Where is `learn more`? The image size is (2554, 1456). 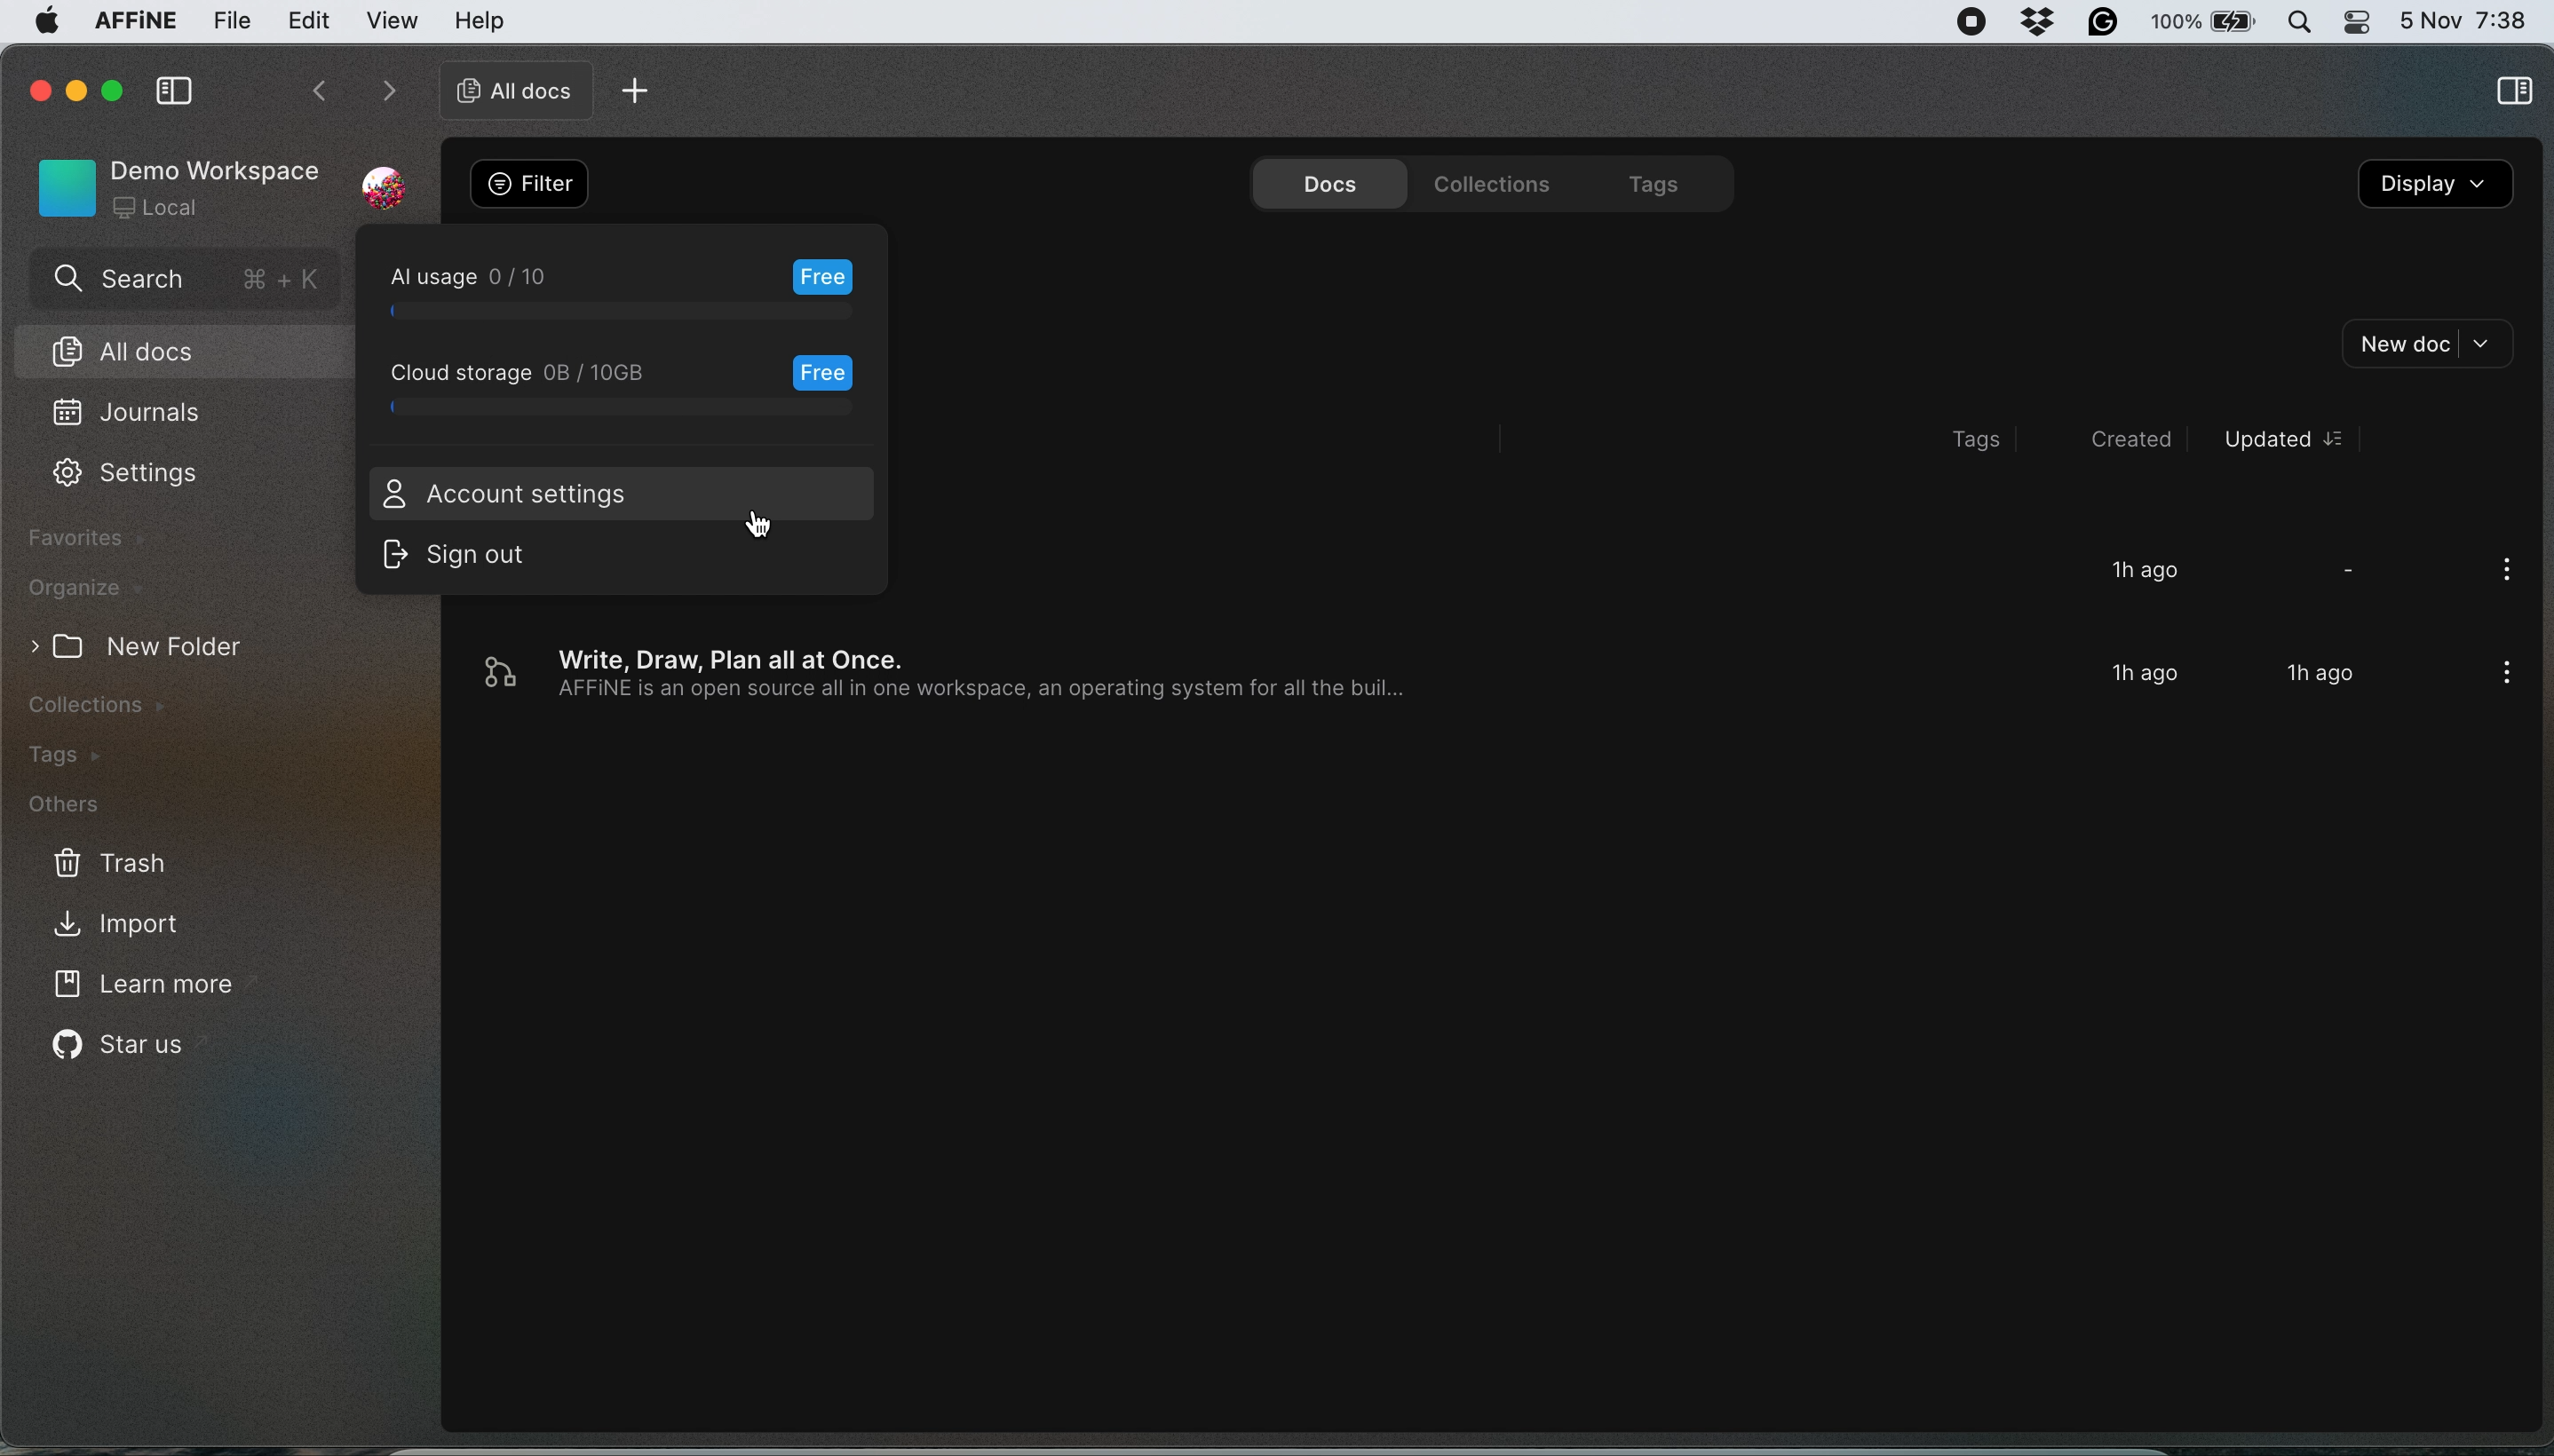
learn more is located at coordinates (151, 988).